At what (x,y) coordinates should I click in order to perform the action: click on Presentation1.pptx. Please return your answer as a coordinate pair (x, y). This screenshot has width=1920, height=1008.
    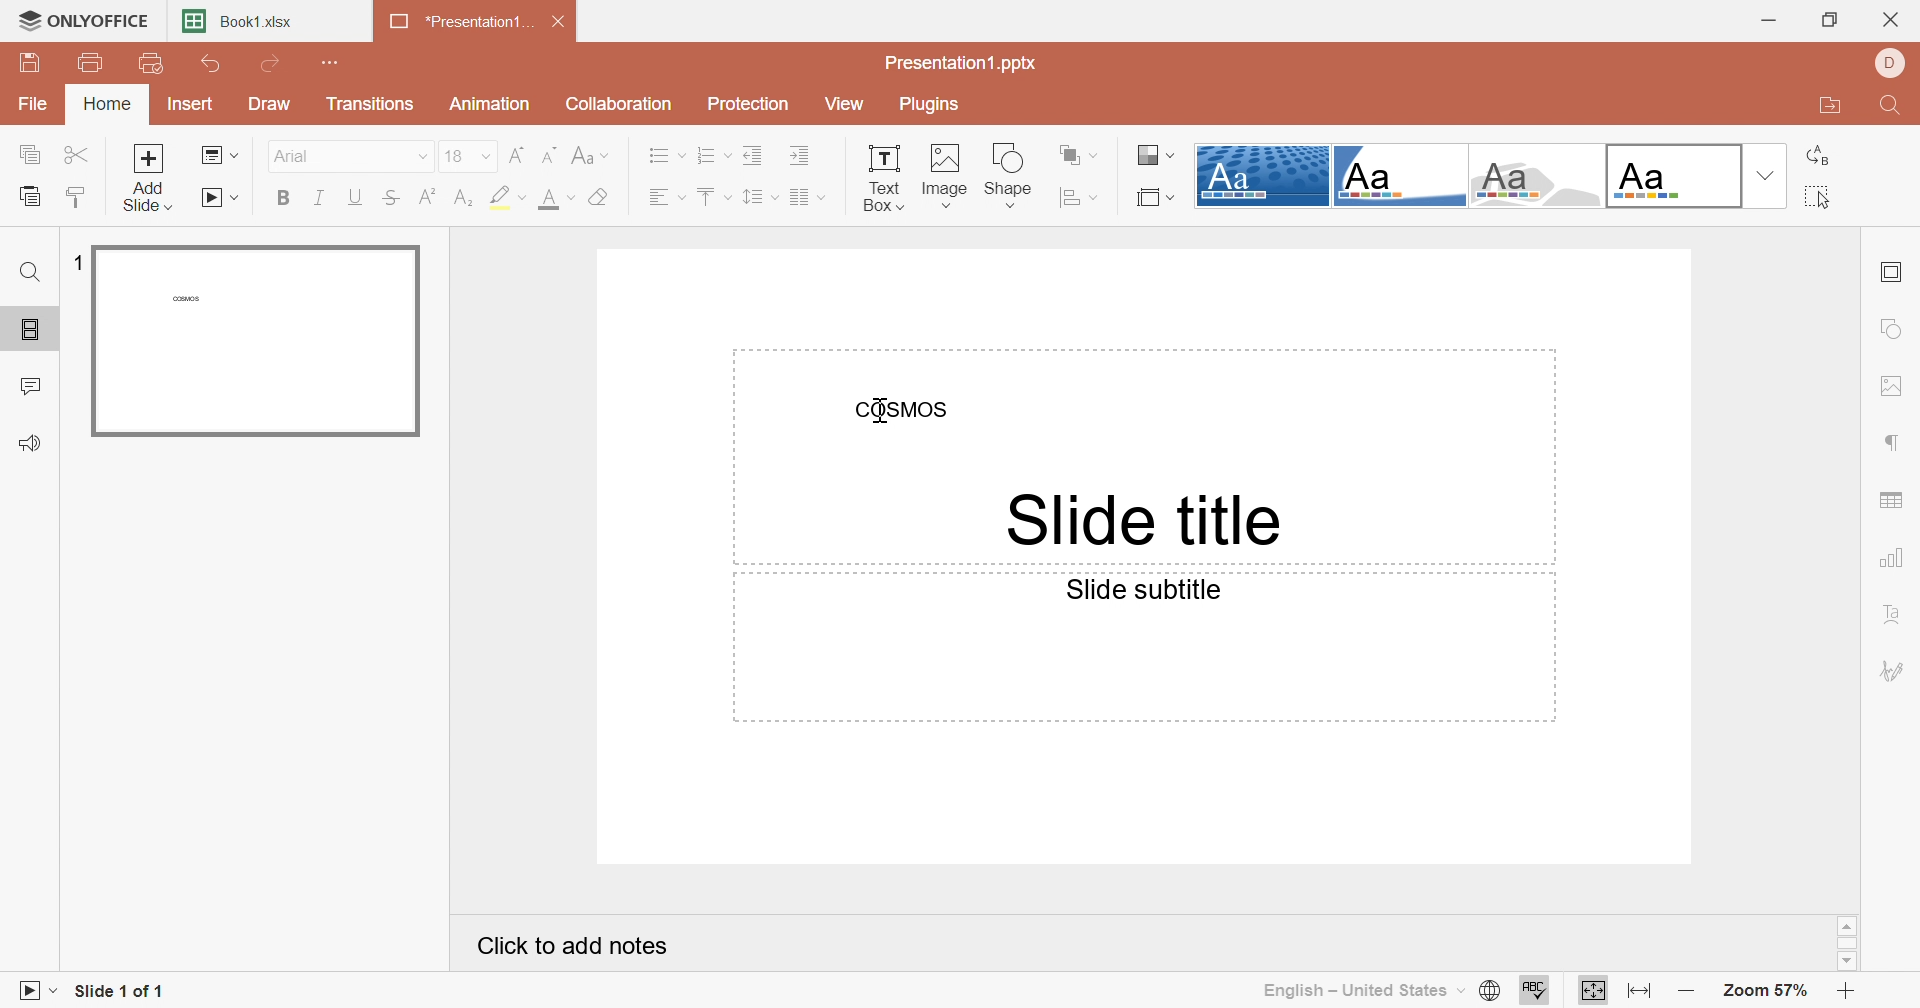
    Looking at the image, I should click on (958, 62).